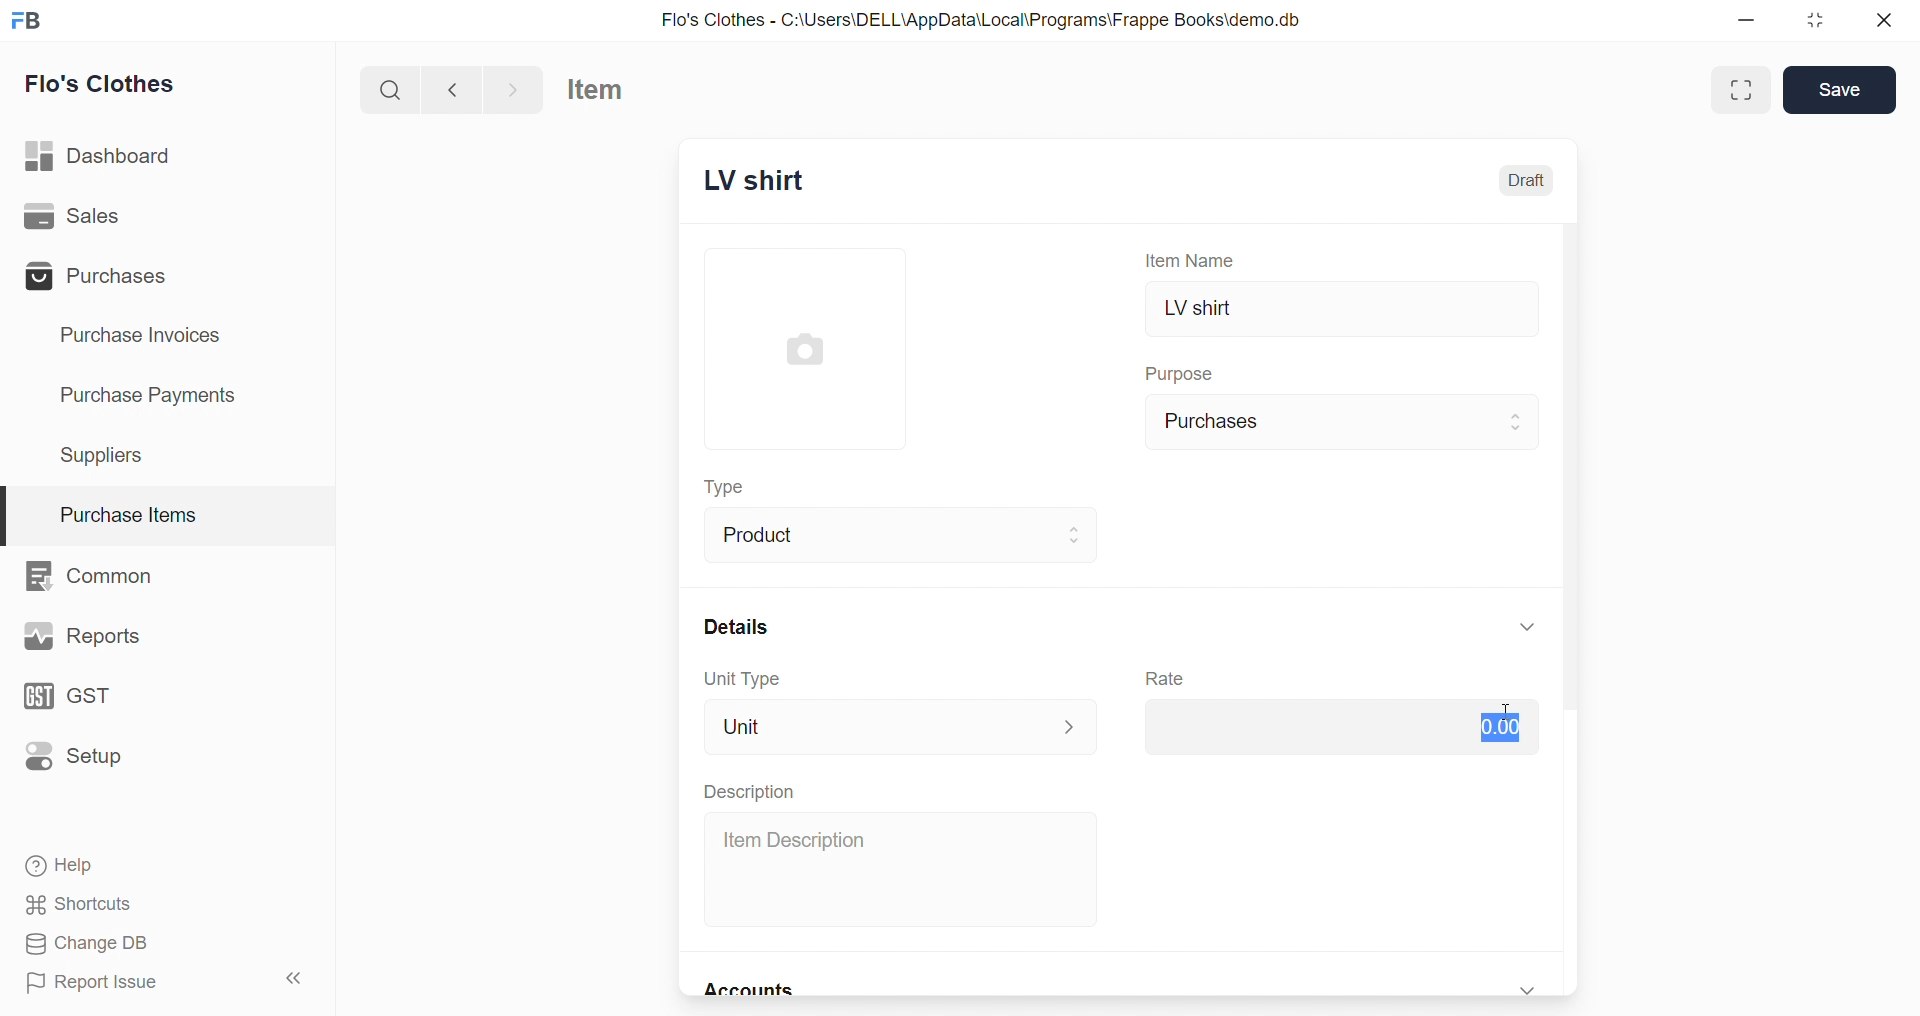 The height and width of the screenshot is (1016, 1920). Describe the element at coordinates (112, 84) in the screenshot. I see `Flo's Clothes` at that location.